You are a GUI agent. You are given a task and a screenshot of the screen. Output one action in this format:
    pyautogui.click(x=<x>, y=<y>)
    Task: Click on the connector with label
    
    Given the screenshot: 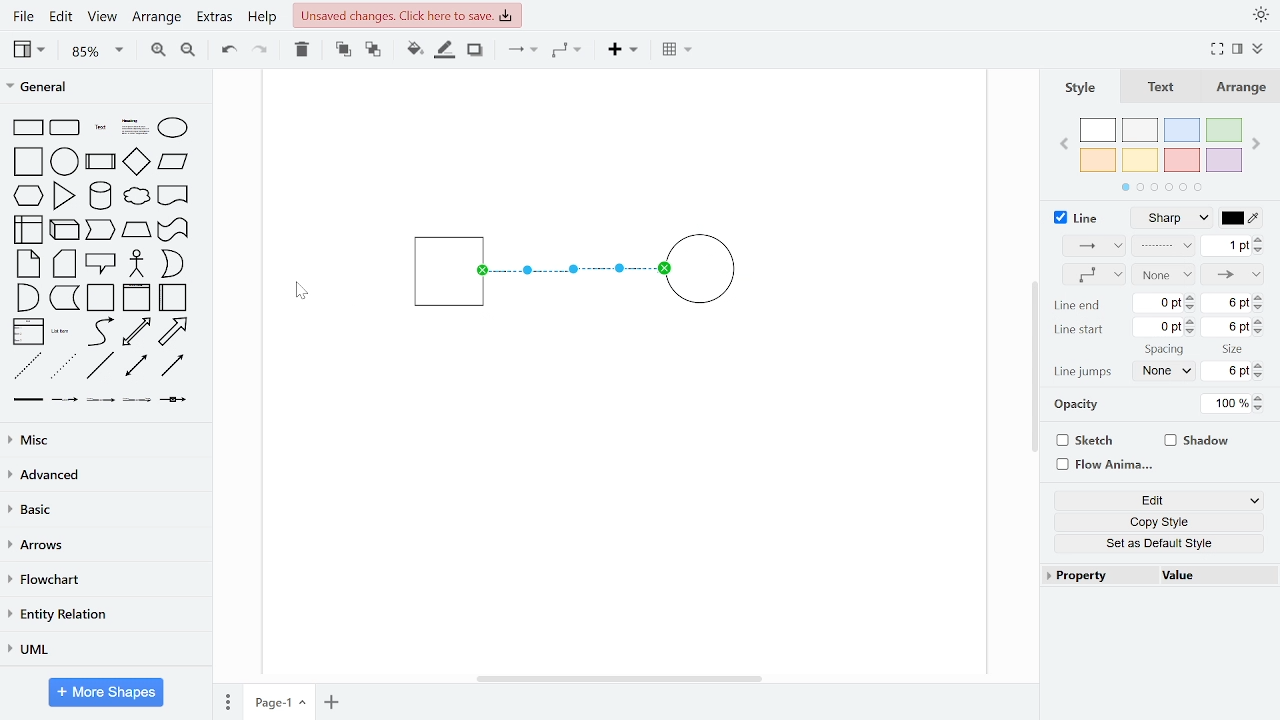 What is the action you would take?
    pyautogui.click(x=65, y=400)
    